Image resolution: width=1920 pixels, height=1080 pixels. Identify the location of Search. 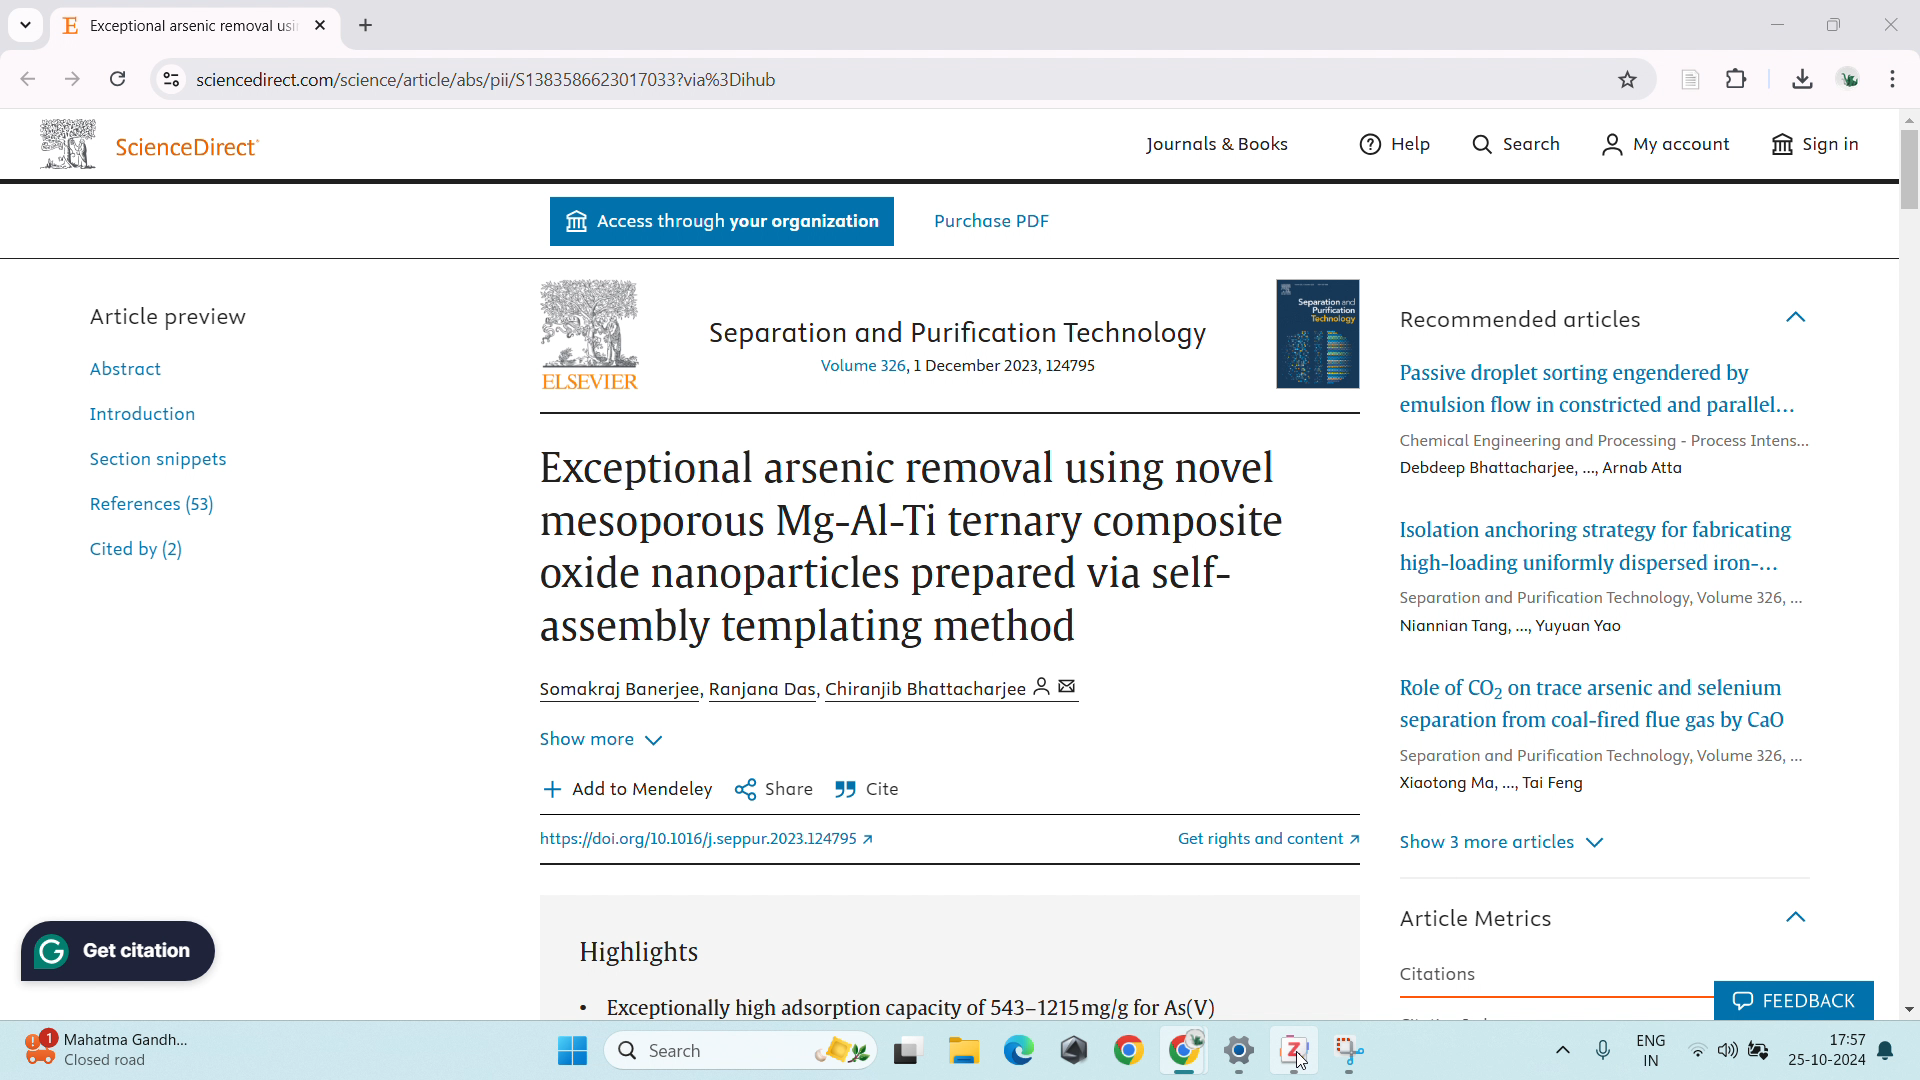
(1523, 141).